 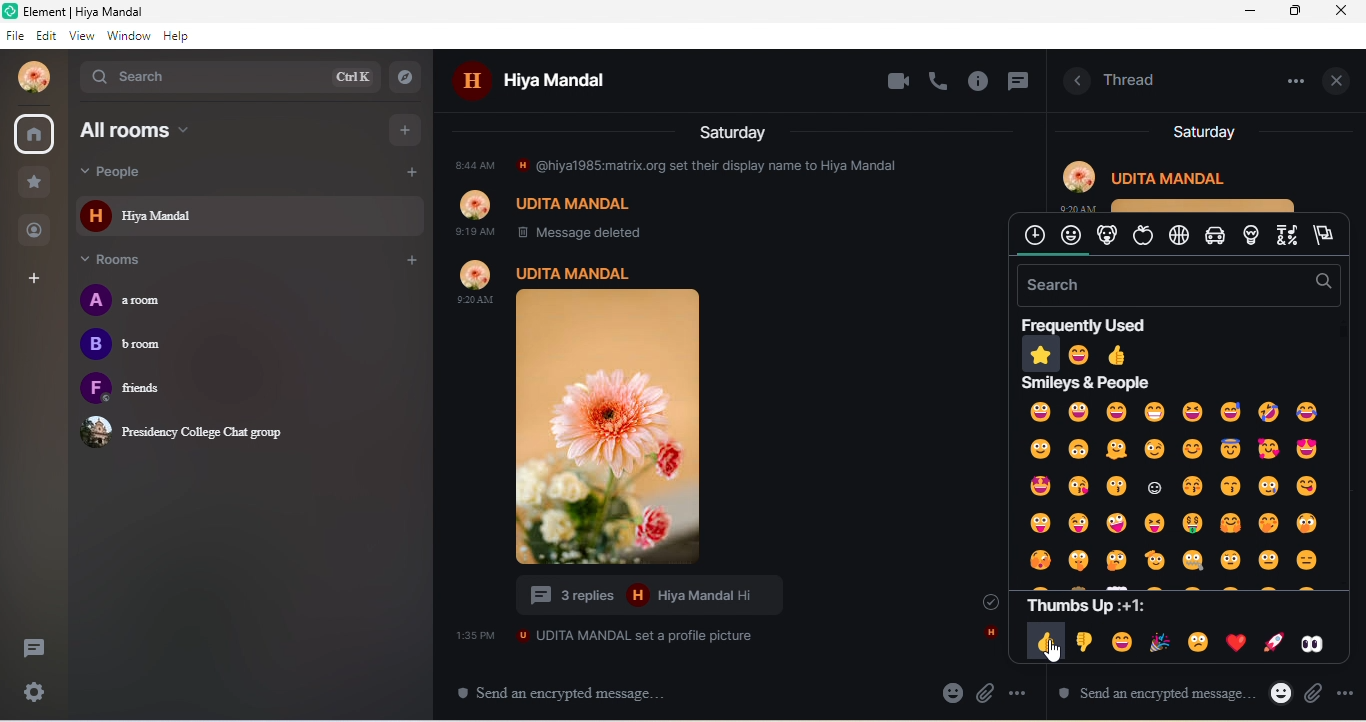 What do you see at coordinates (1242, 692) in the screenshot?
I see `emoji` at bounding box center [1242, 692].